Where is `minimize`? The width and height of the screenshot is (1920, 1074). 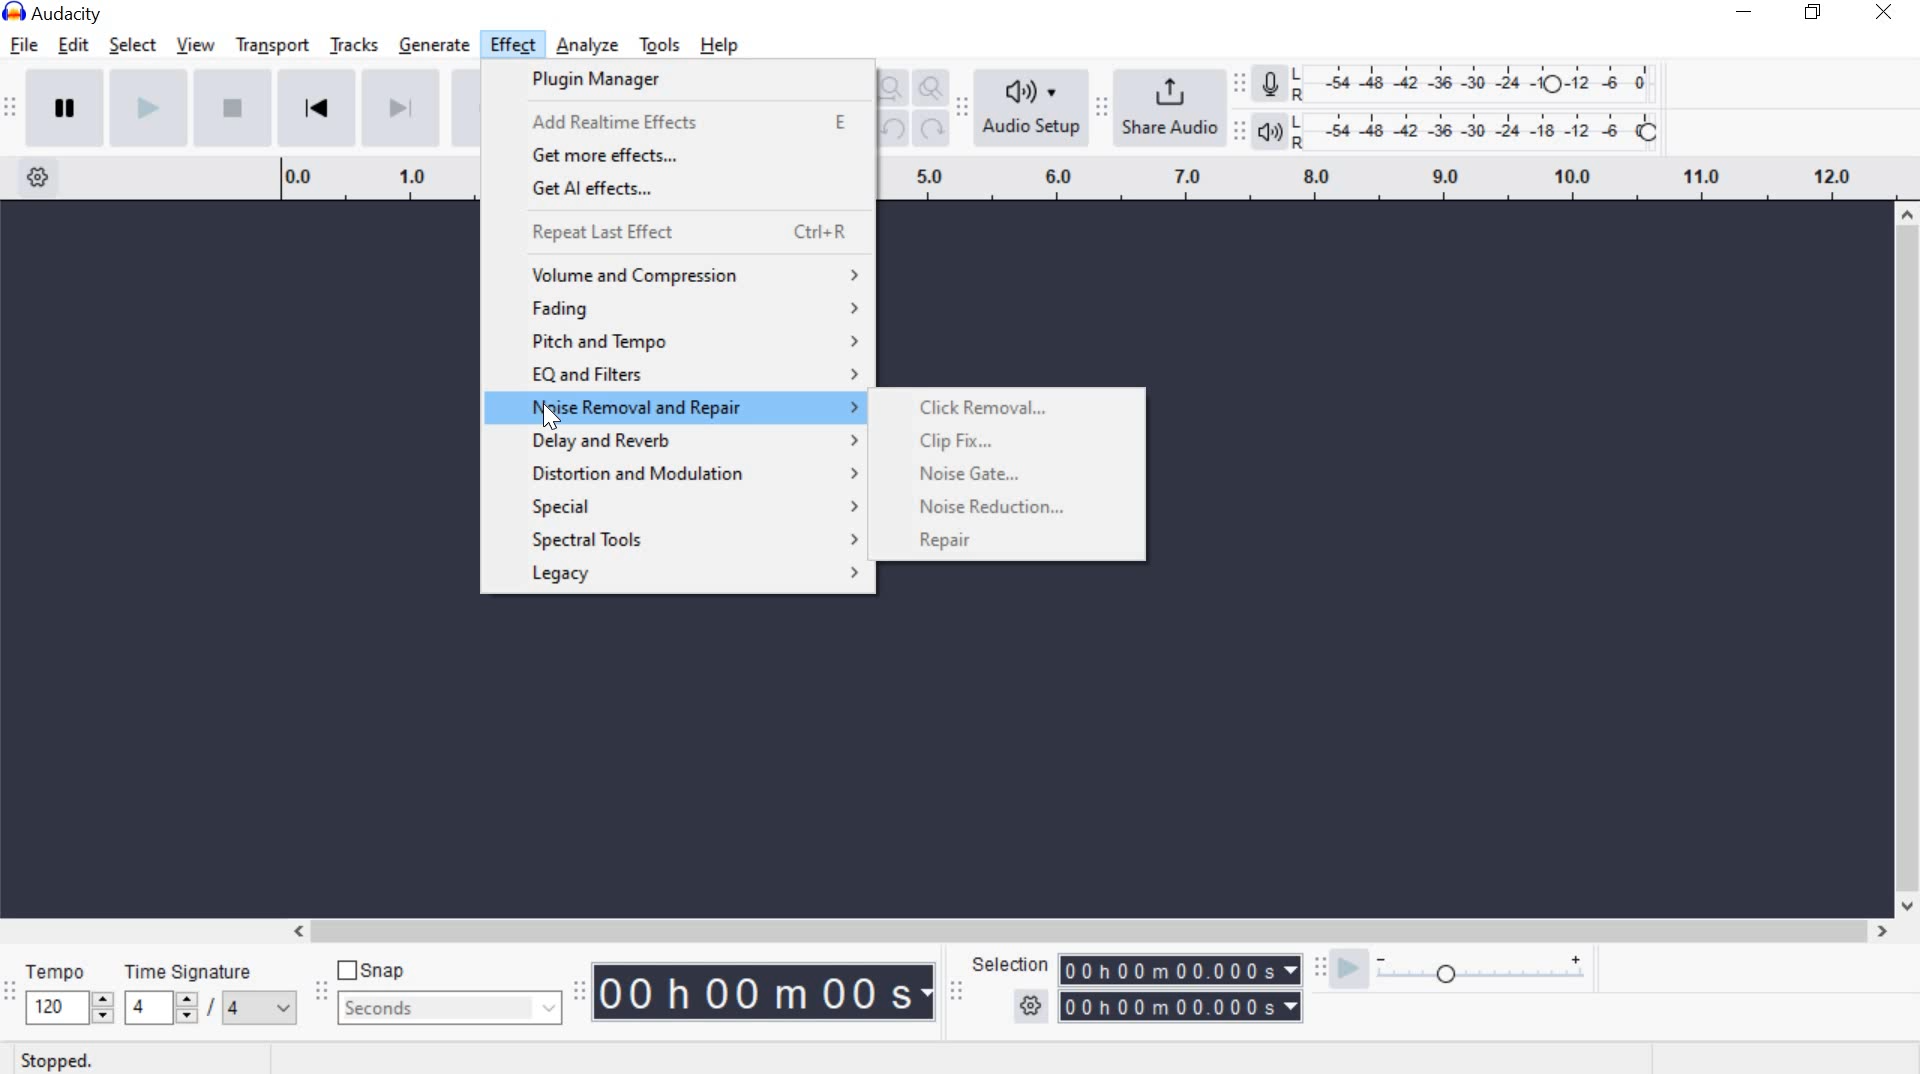 minimize is located at coordinates (1741, 11).